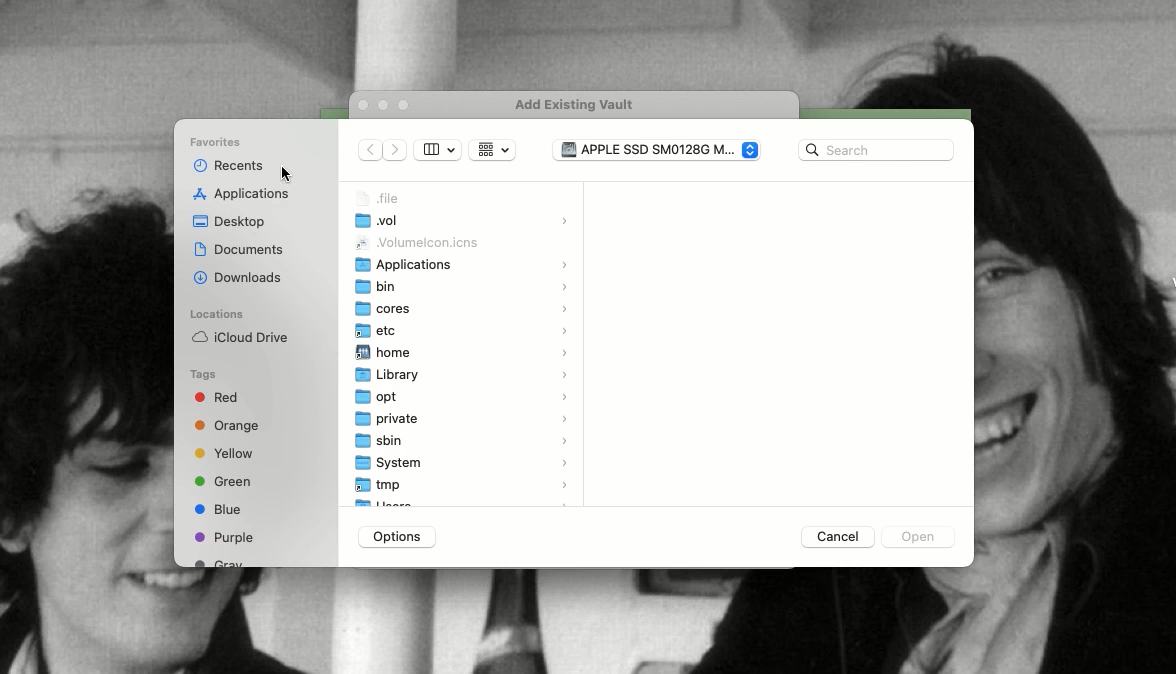  Describe the element at coordinates (398, 152) in the screenshot. I see `Next` at that location.